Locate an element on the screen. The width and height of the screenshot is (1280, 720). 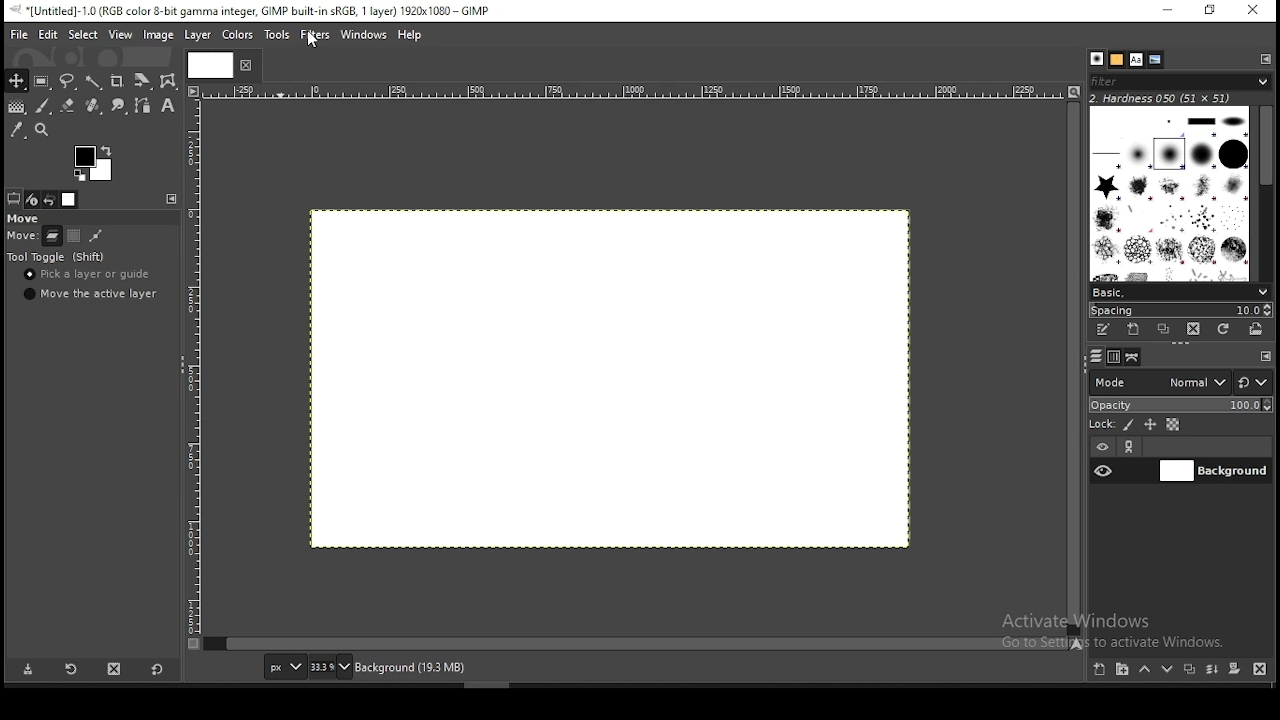
brushes filter is located at coordinates (1180, 81).